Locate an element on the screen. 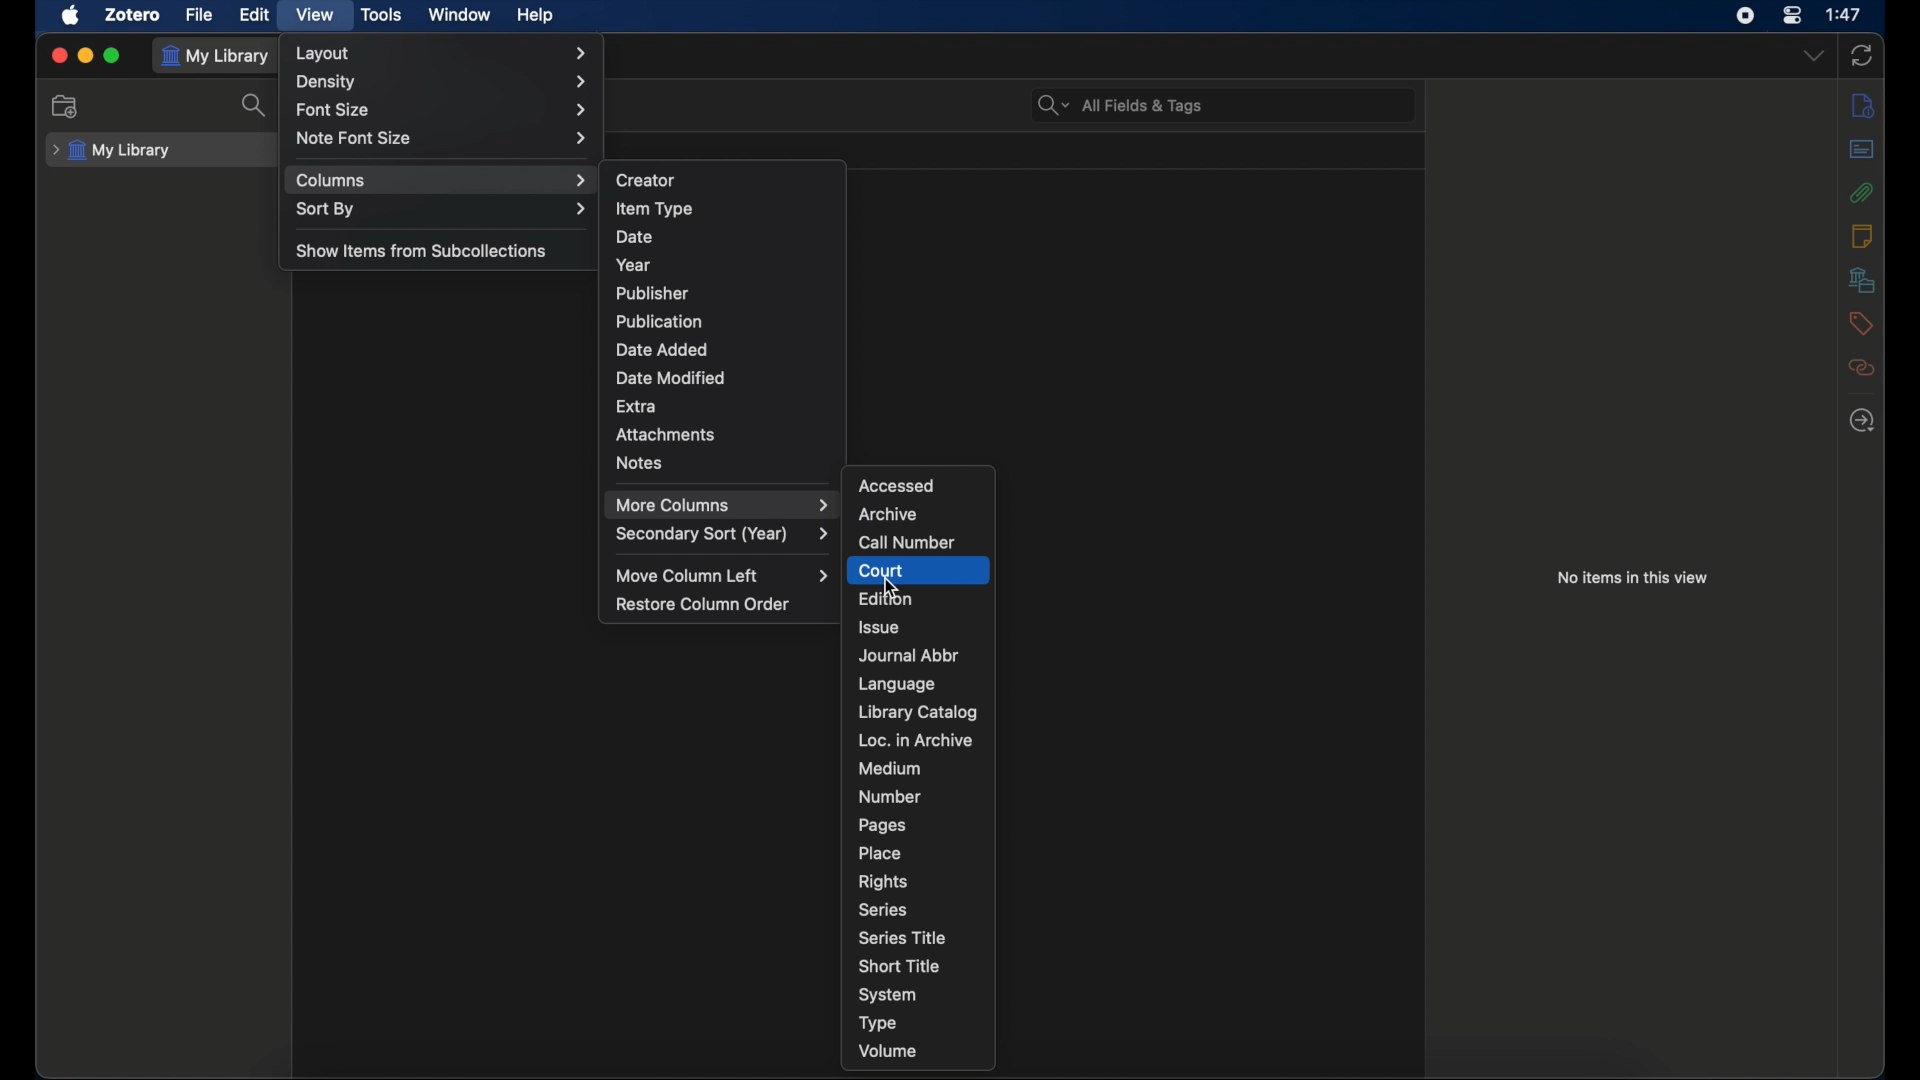 The image size is (1920, 1080). extra is located at coordinates (637, 405).